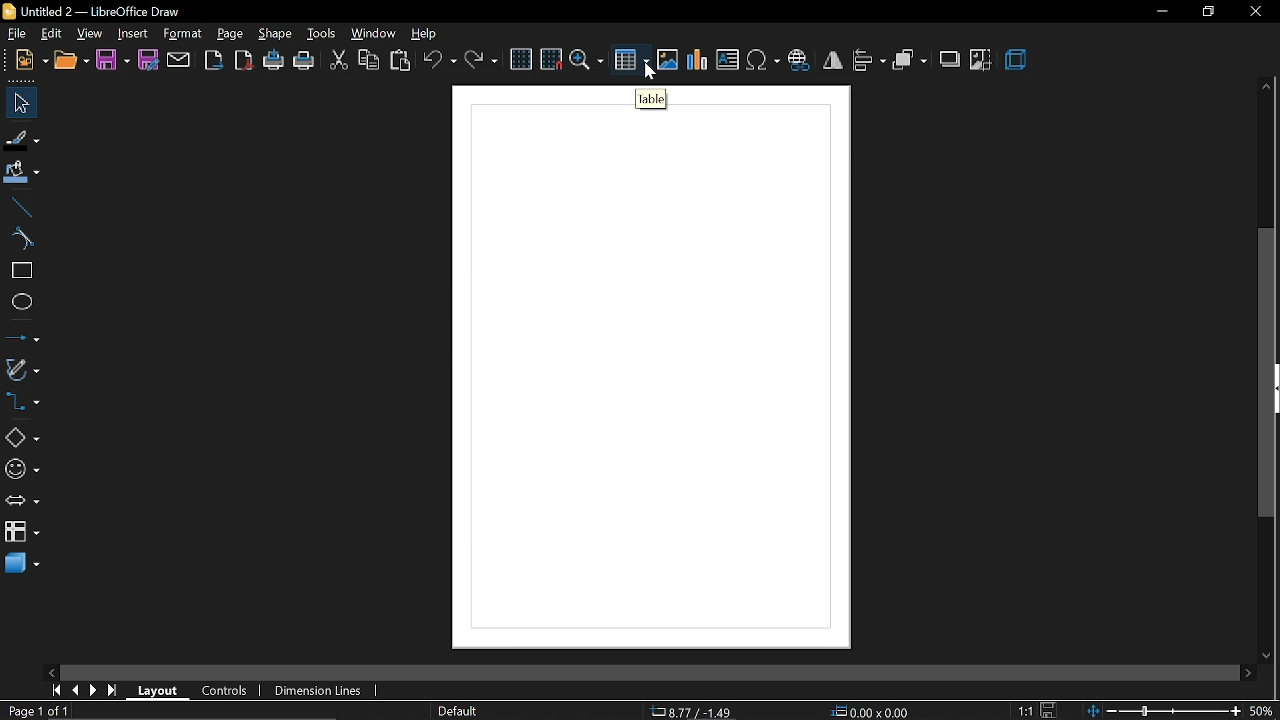 This screenshot has height=720, width=1280. Describe the element at coordinates (698, 59) in the screenshot. I see `insert chart` at that location.